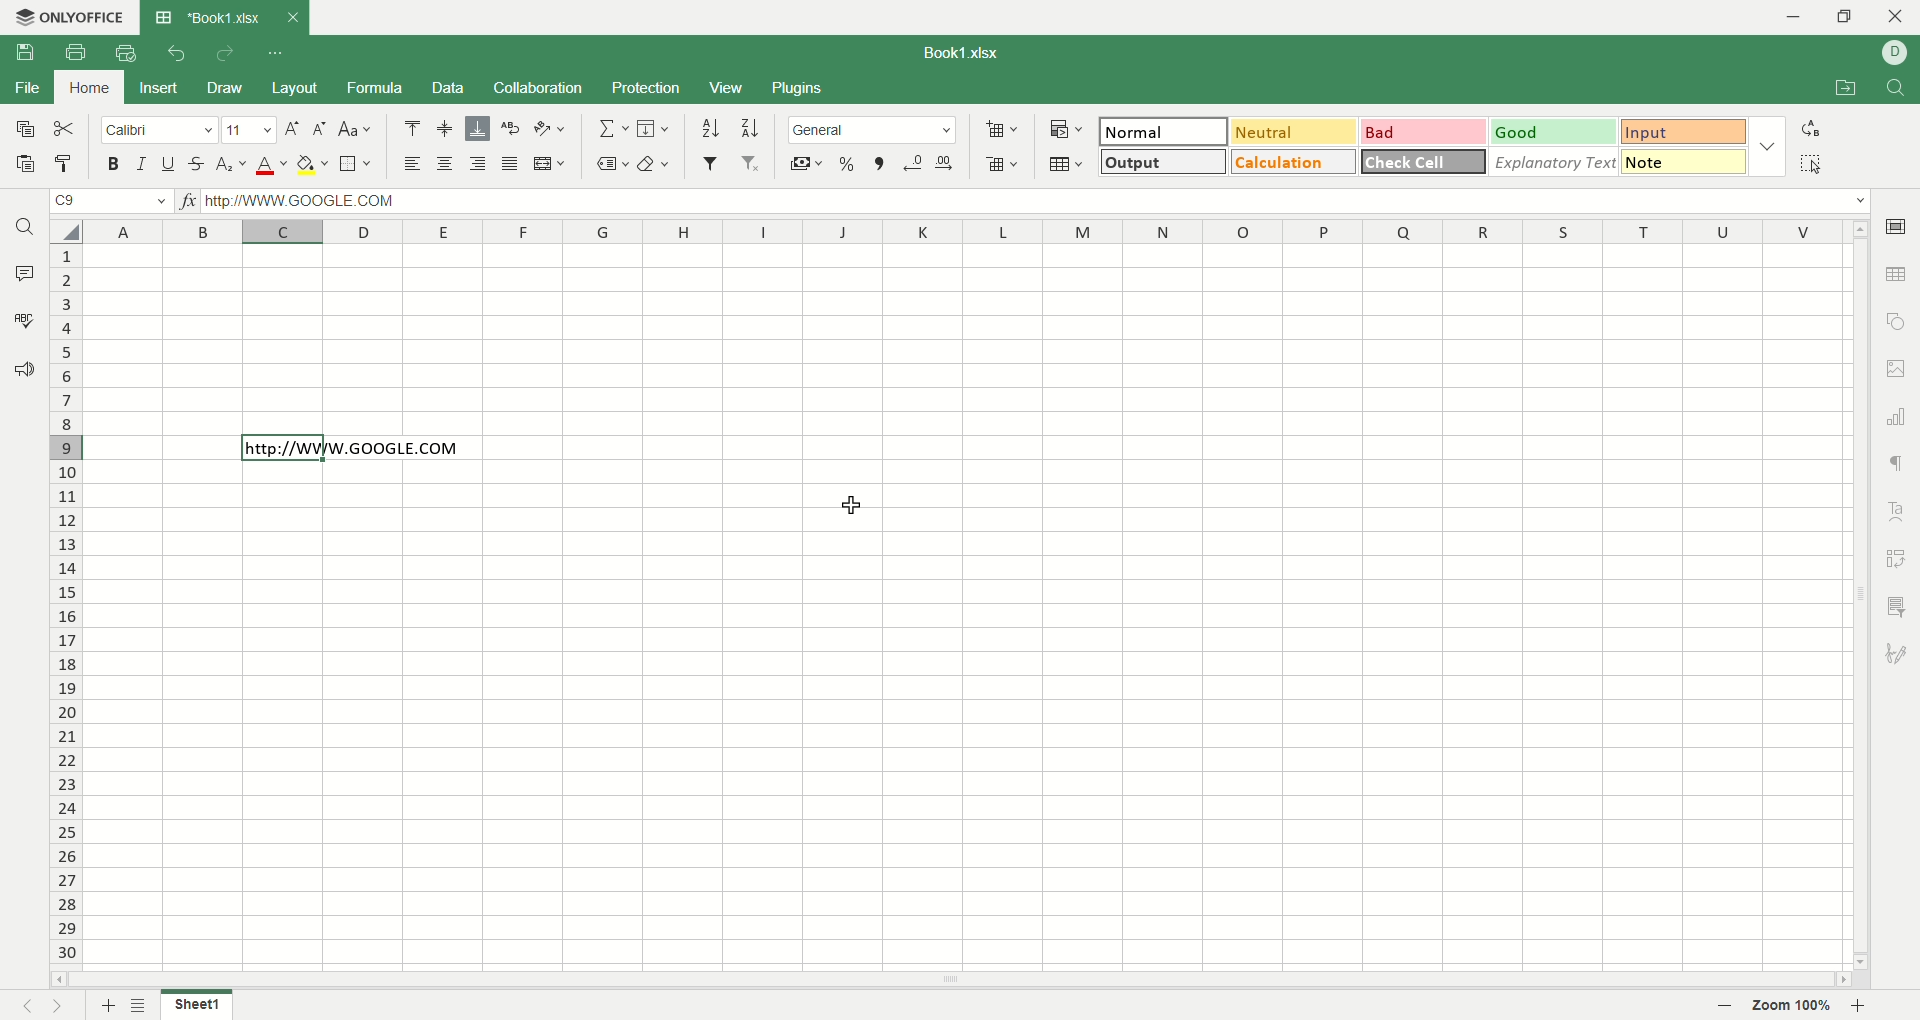 Image resolution: width=1920 pixels, height=1020 pixels. I want to click on next, so click(61, 1006).